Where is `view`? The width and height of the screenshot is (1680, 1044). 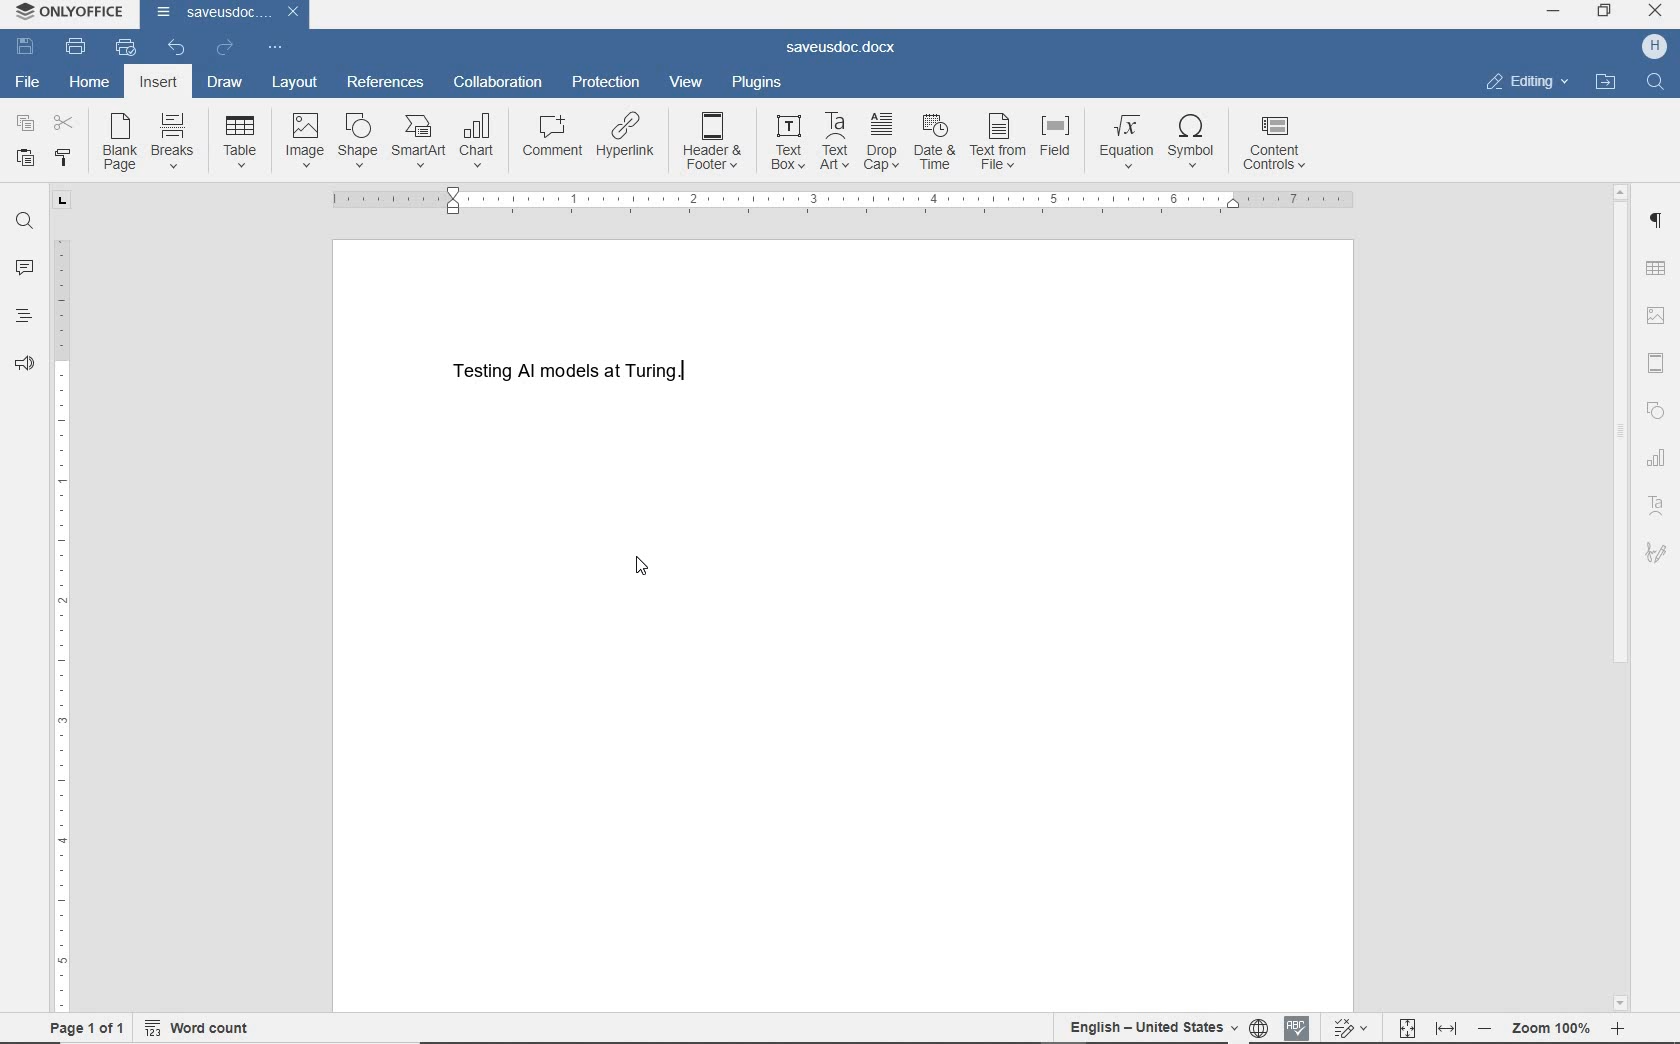 view is located at coordinates (686, 81).